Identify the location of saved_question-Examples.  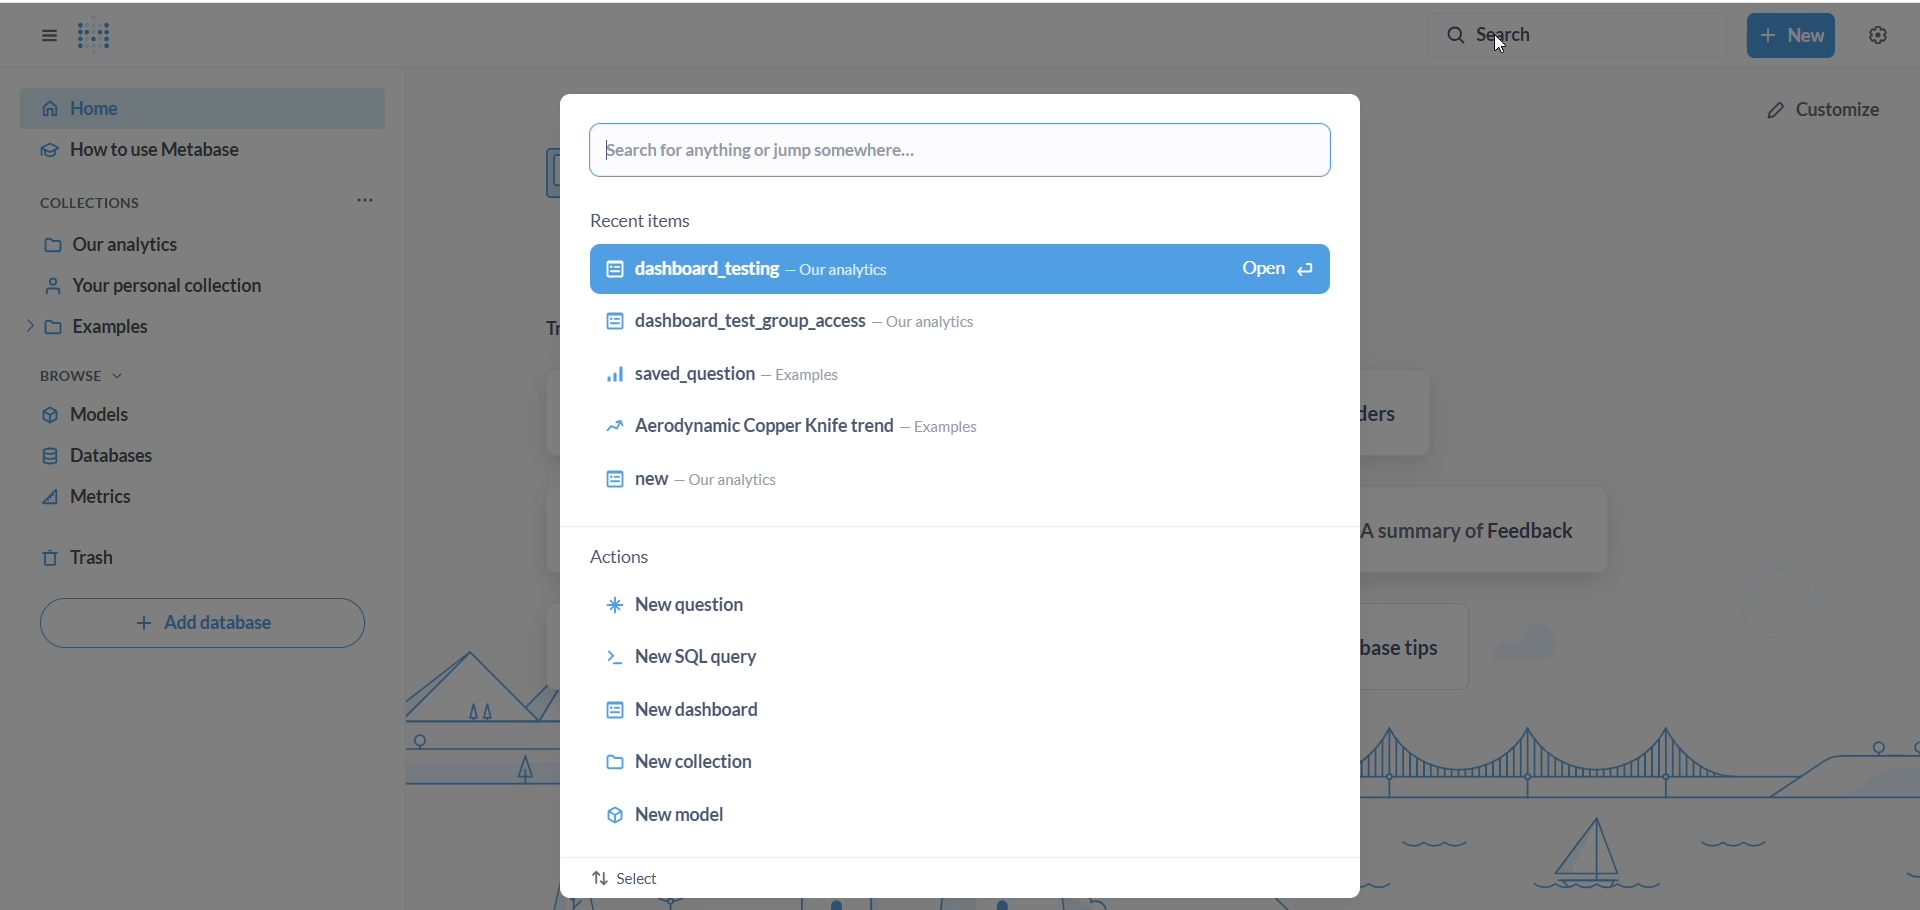
(944, 381).